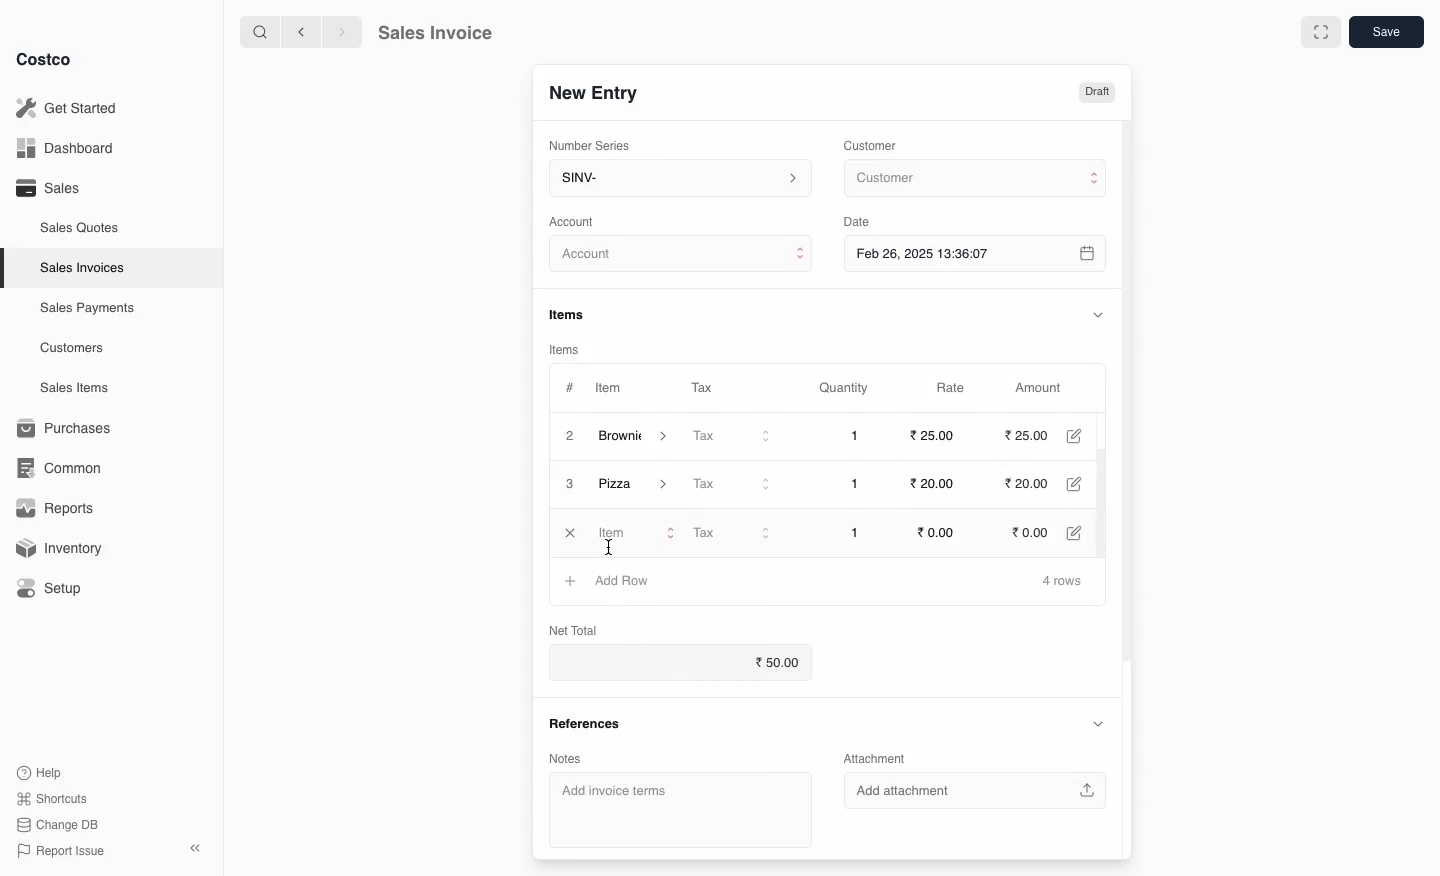 This screenshot has width=1440, height=876. I want to click on Brownie, so click(635, 436).